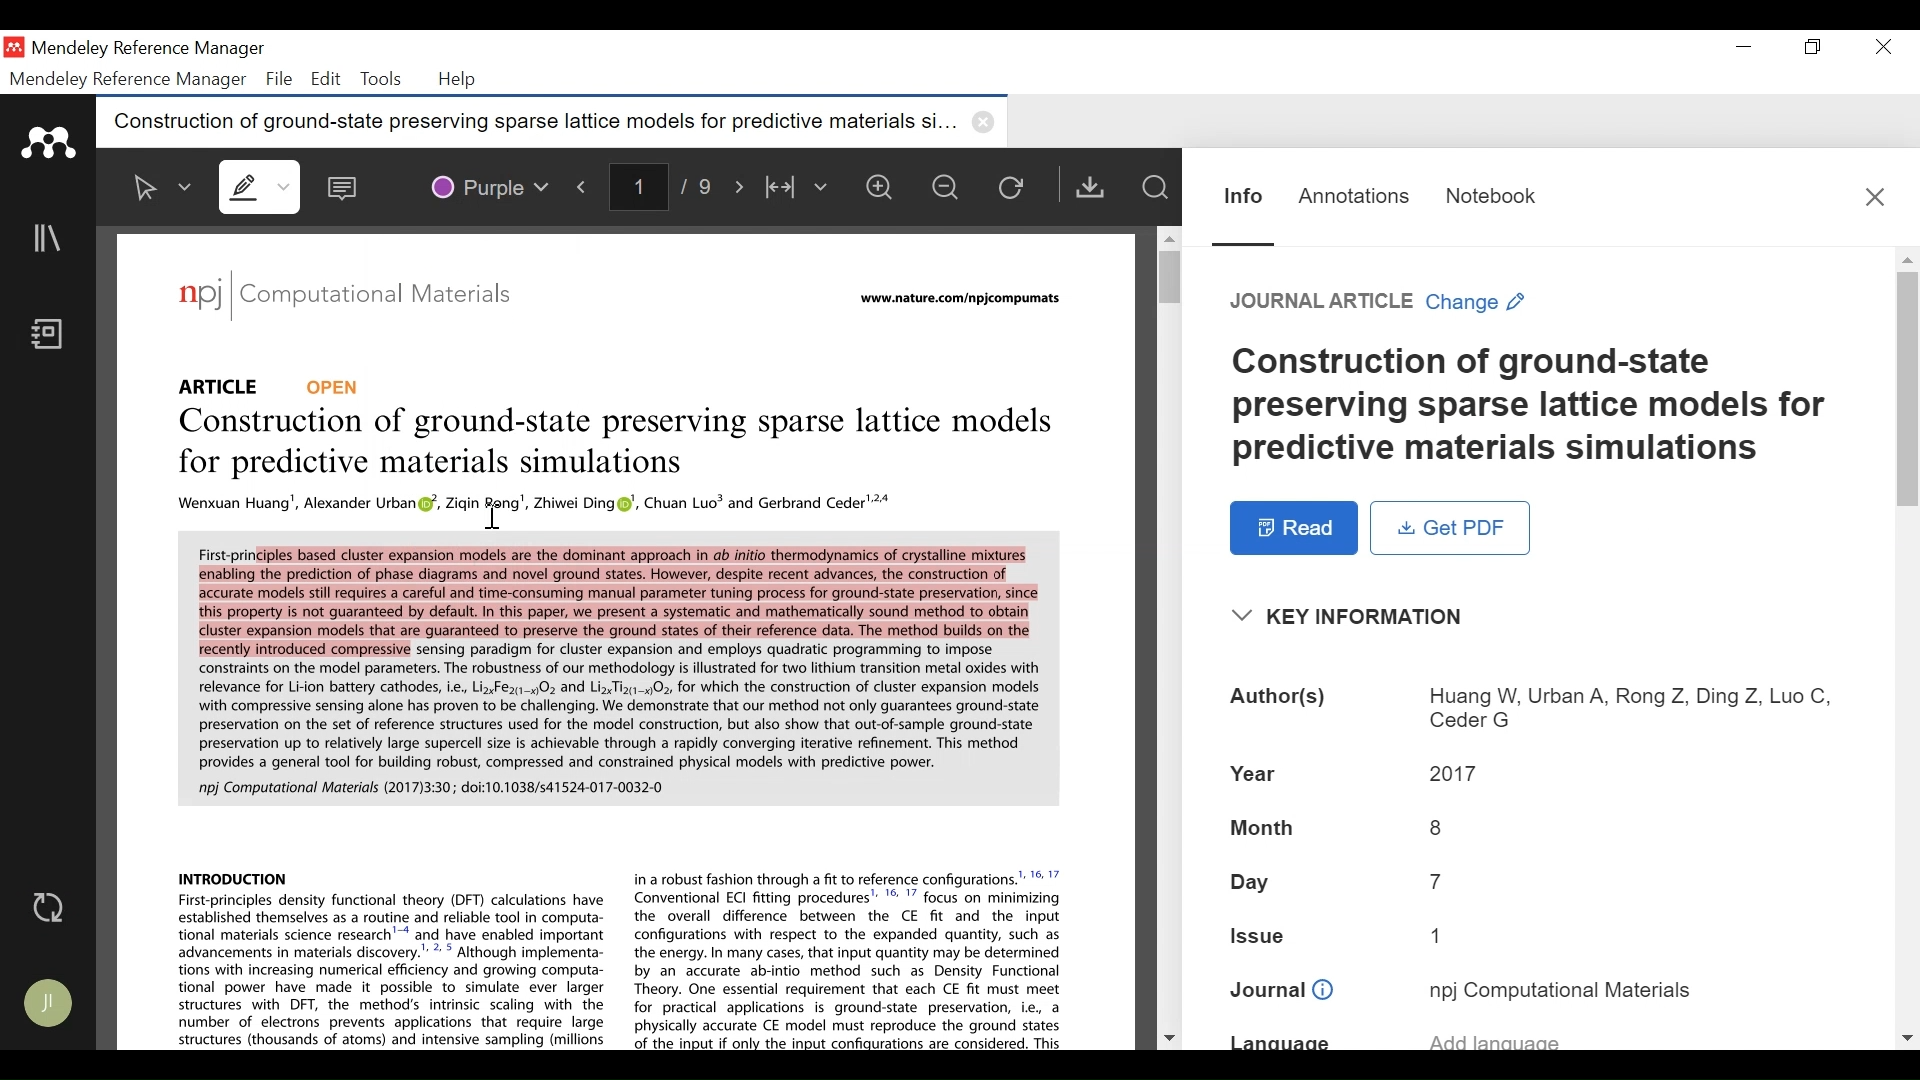 The width and height of the screenshot is (1920, 1080). What do you see at coordinates (128, 79) in the screenshot?
I see `Mendeley Reference Manager` at bounding box center [128, 79].